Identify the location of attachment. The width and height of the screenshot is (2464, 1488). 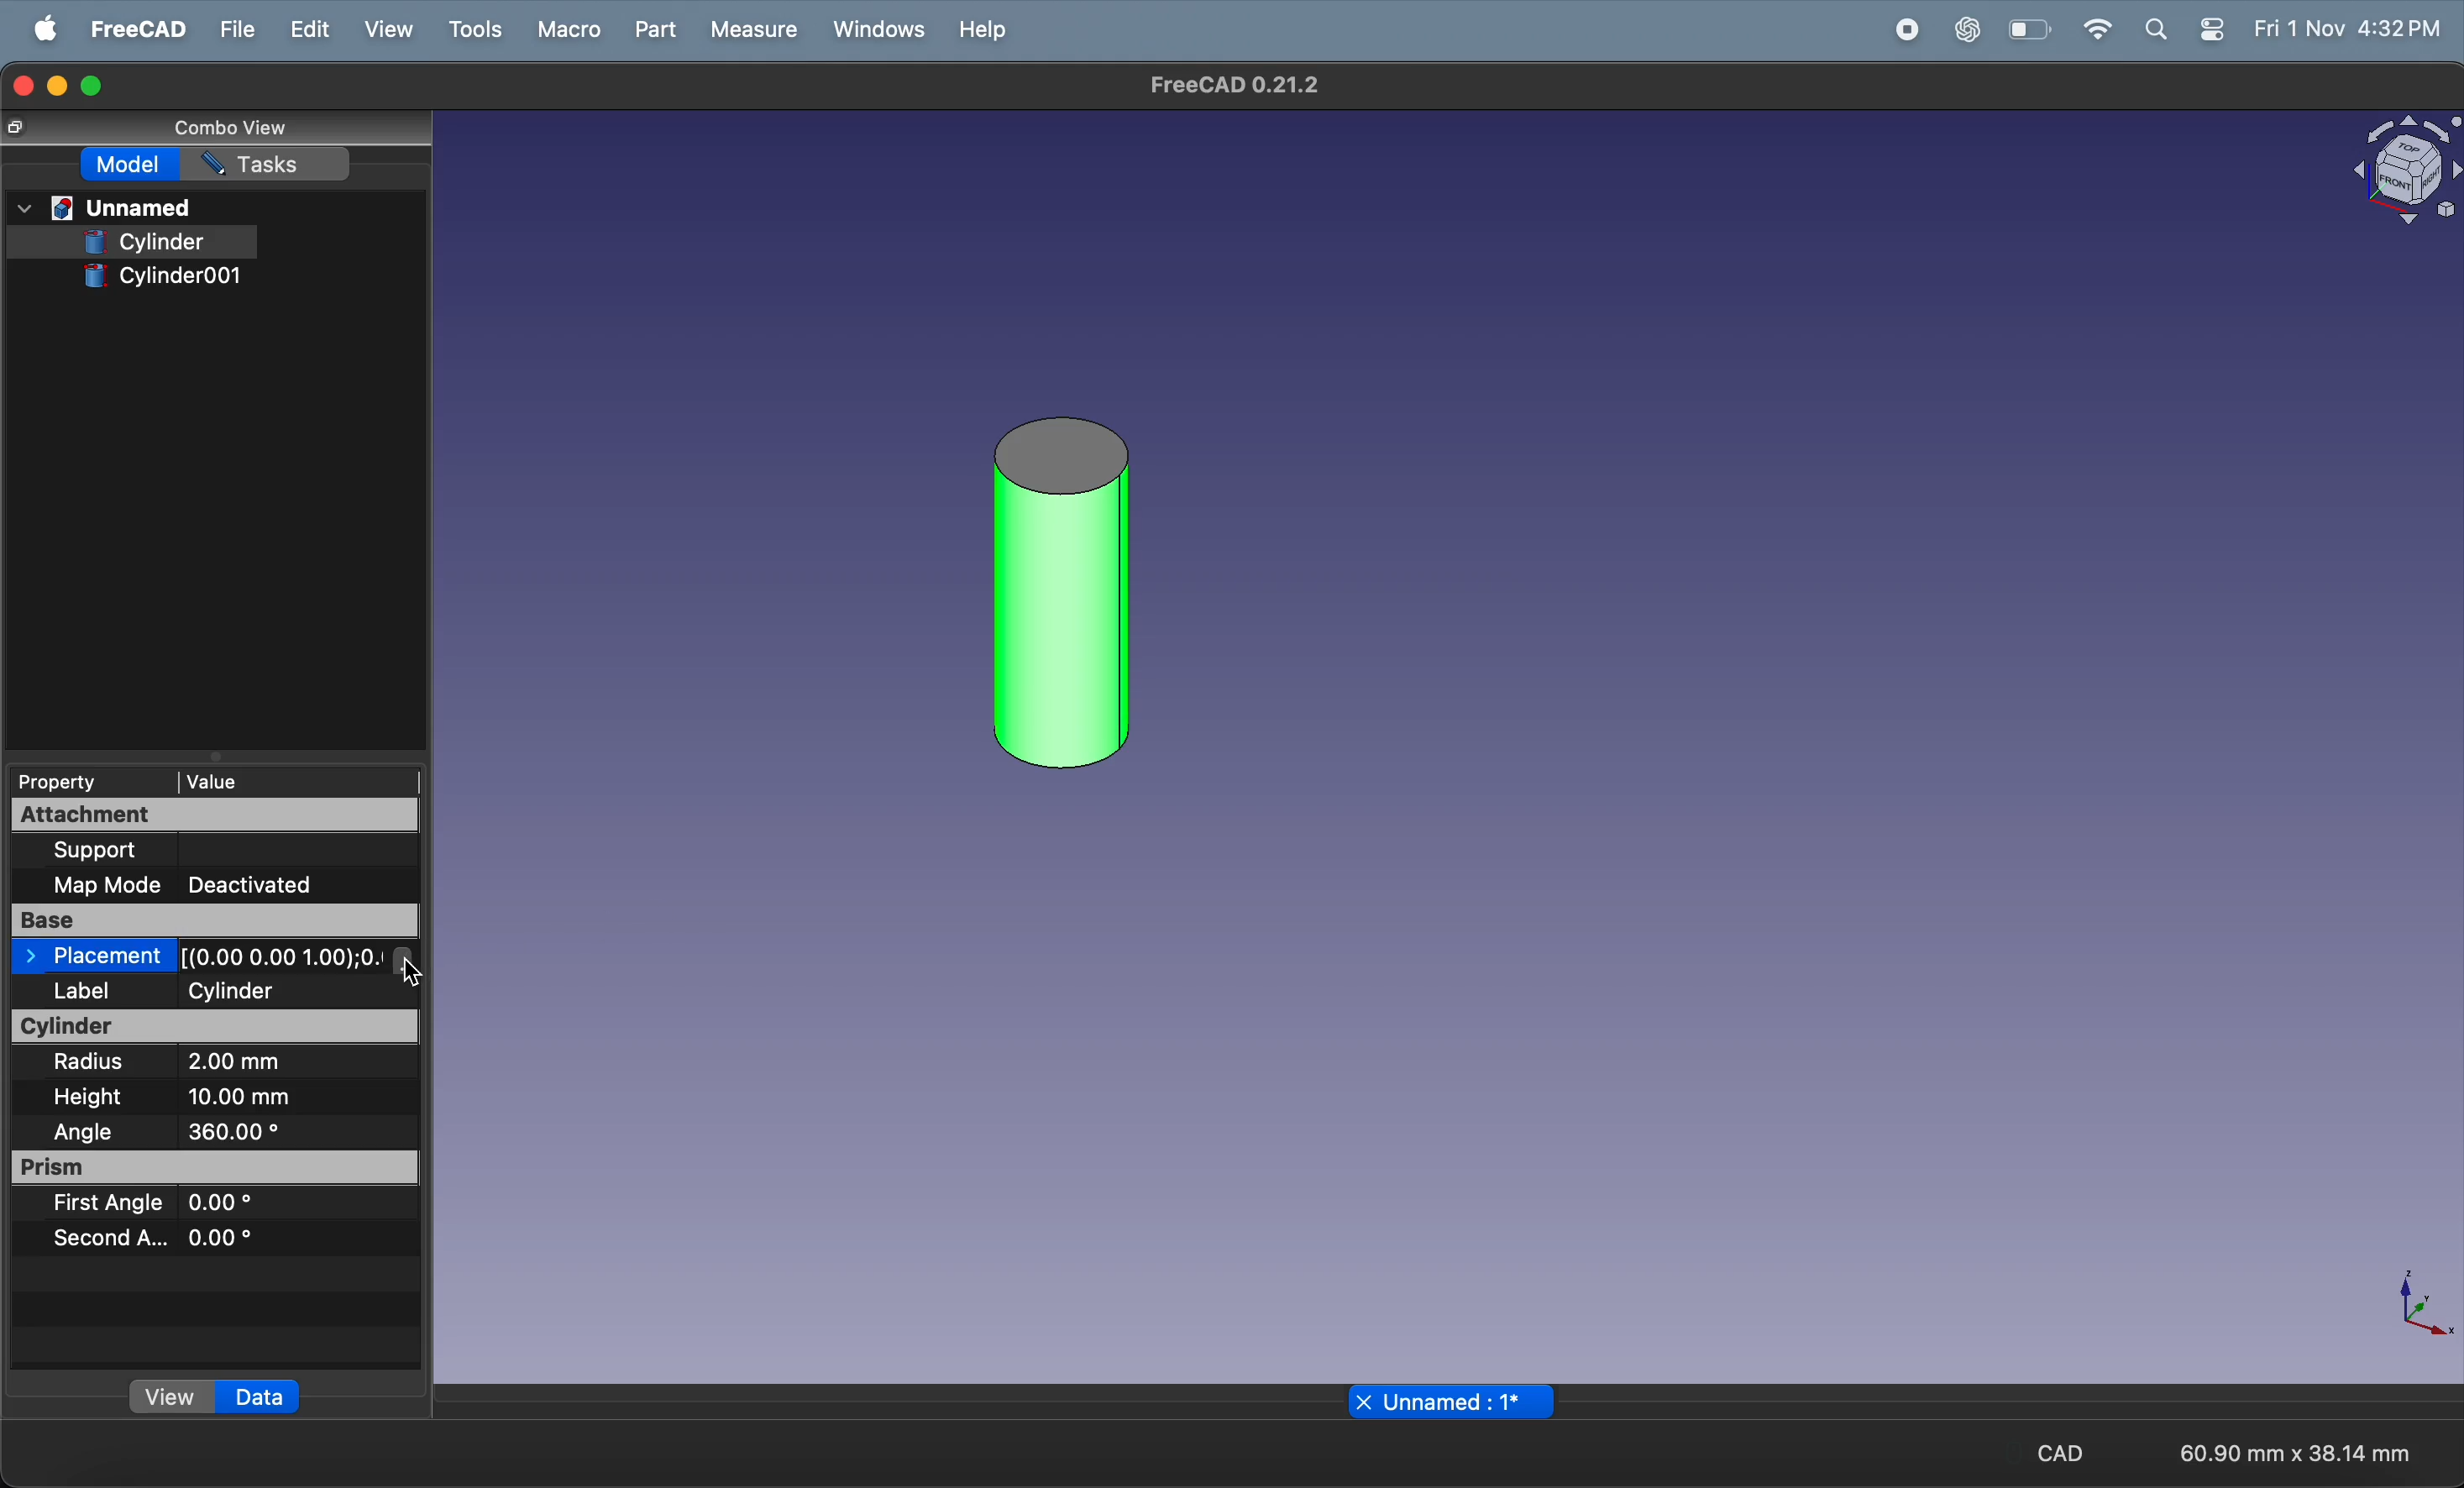
(216, 816).